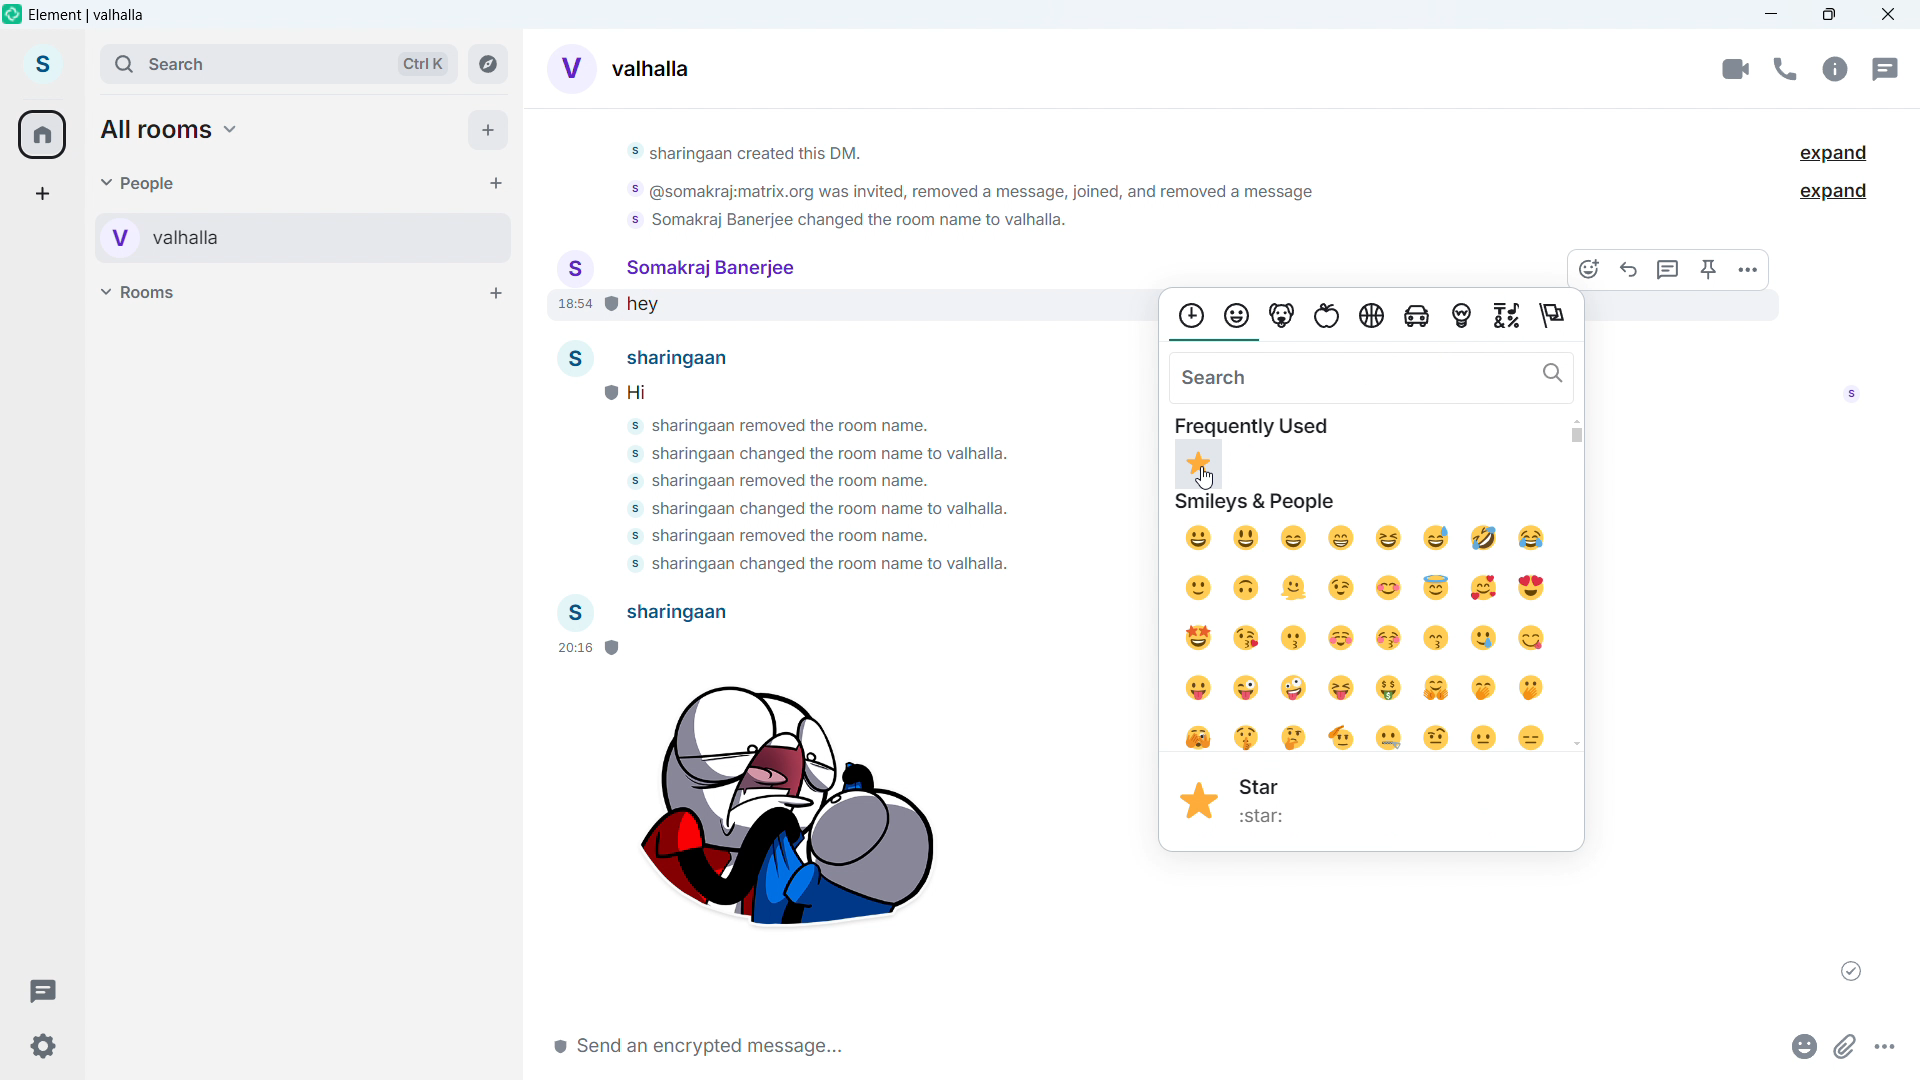  What do you see at coordinates (647, 613) in the screenshot?
I see `Sharingaan` at bounding box center [647, 613].